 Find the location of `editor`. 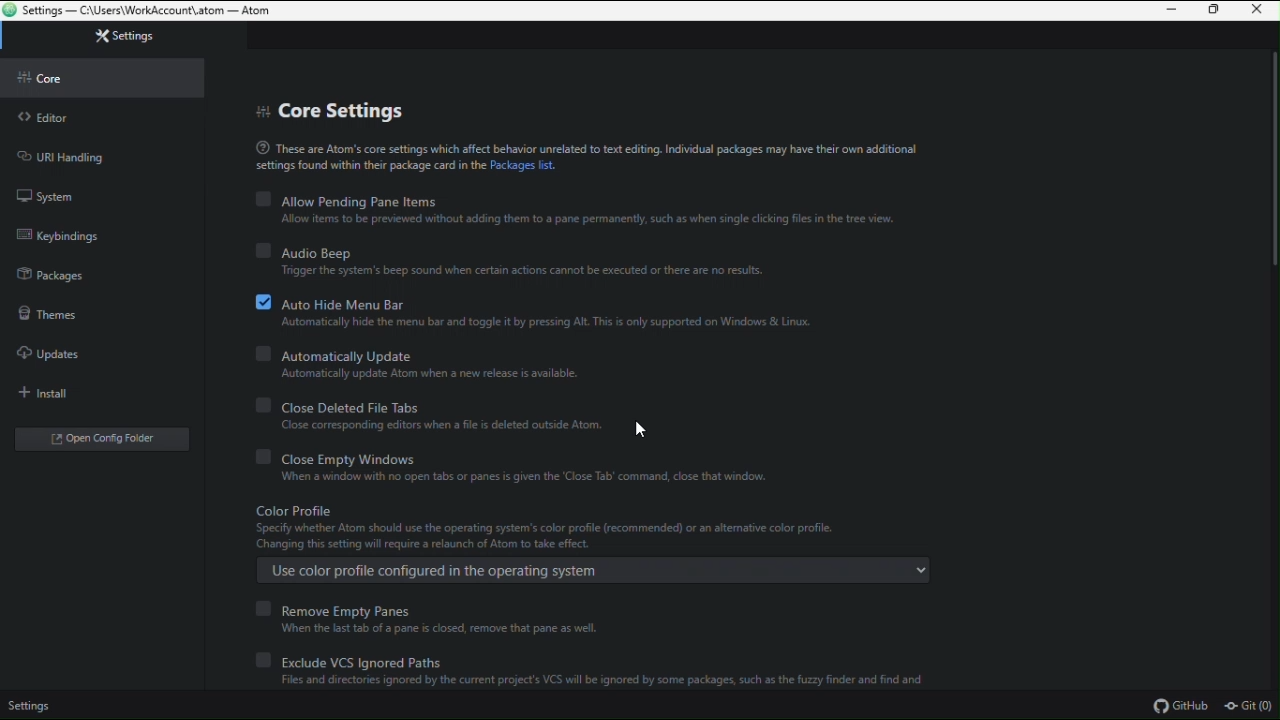

editor is located at coordinates (101, 113).